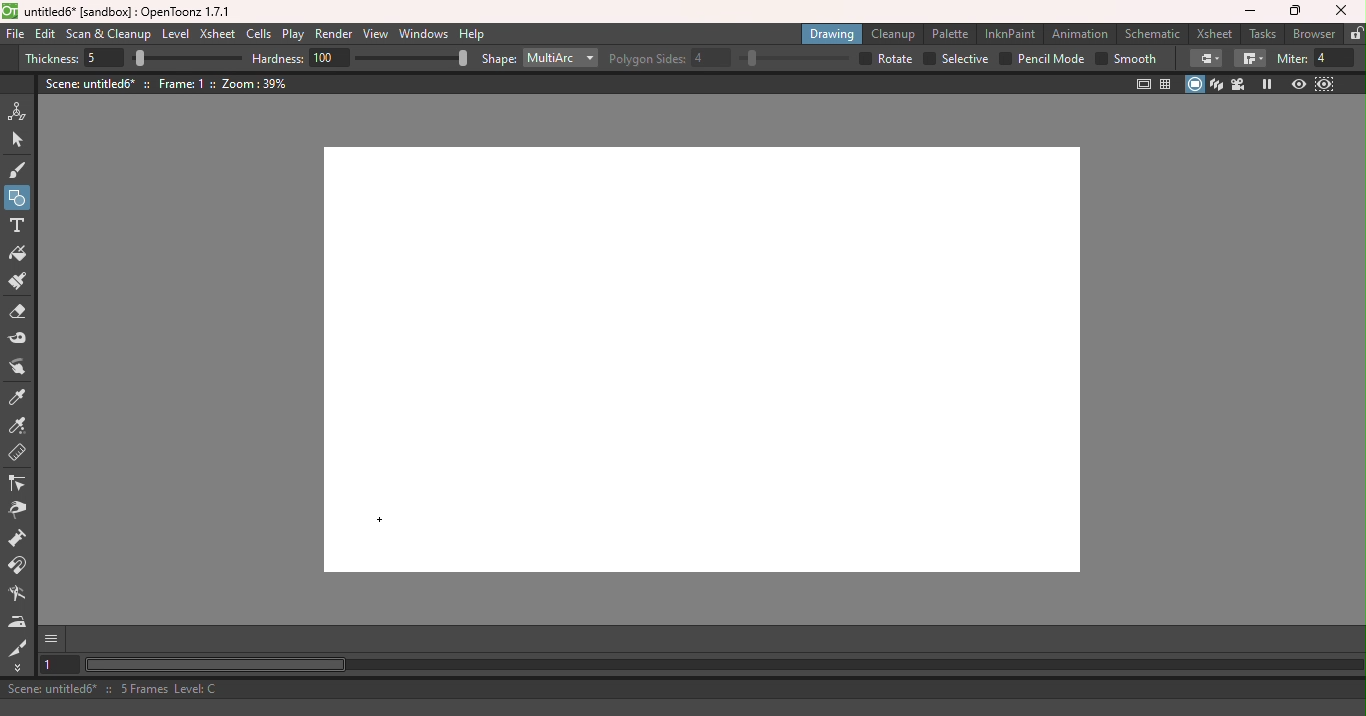 This screenshot has width=1366, height=716. Describe the element at coordinates (16, 453) in the screenshot. I see `Ruler tool` at that location.